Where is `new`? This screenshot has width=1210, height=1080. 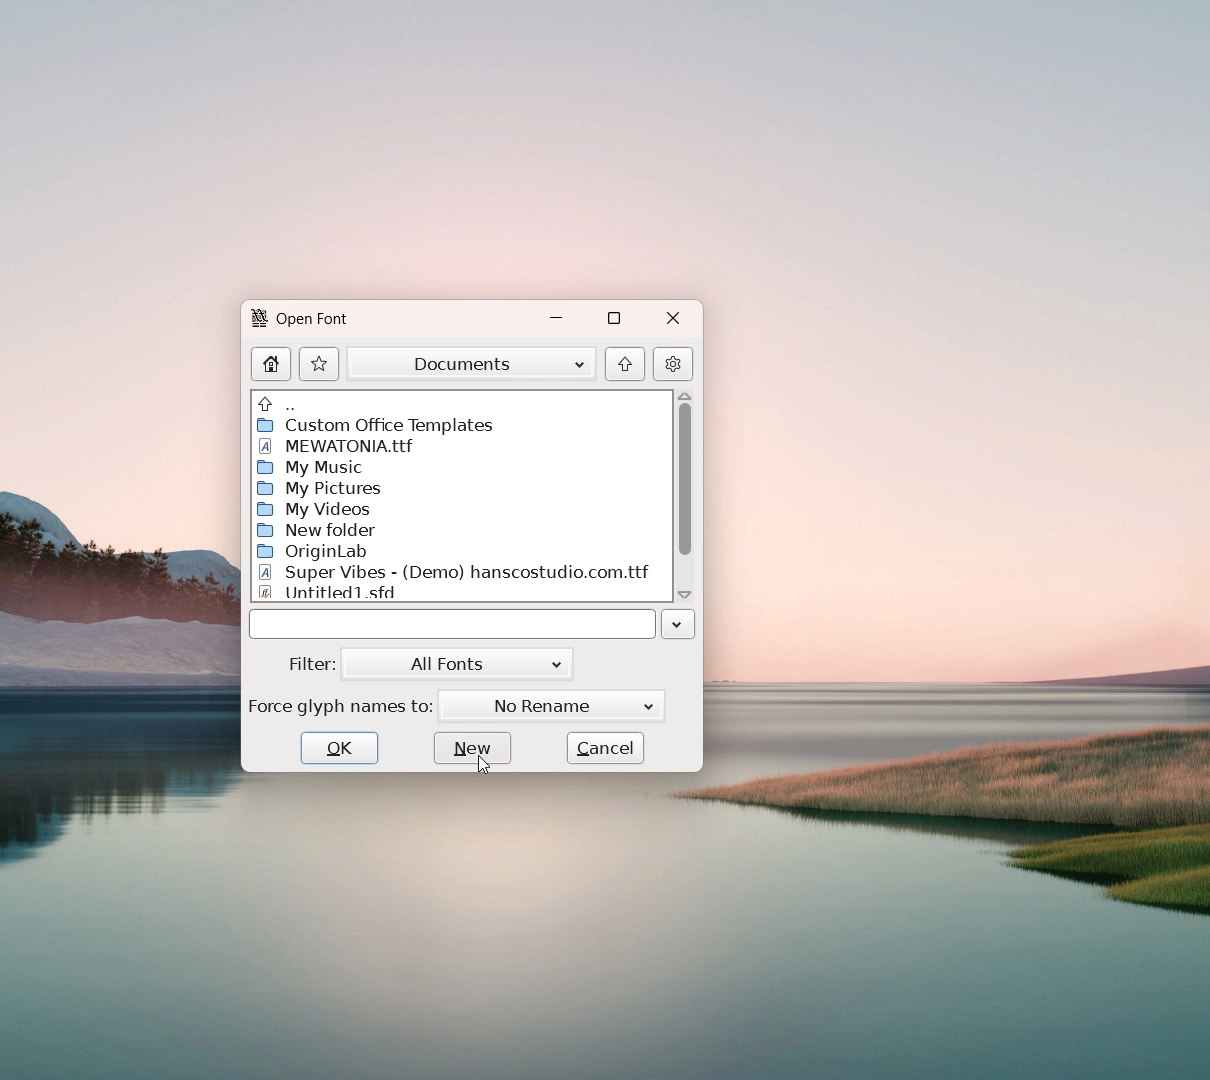
new is located at coordinates (473, 748).